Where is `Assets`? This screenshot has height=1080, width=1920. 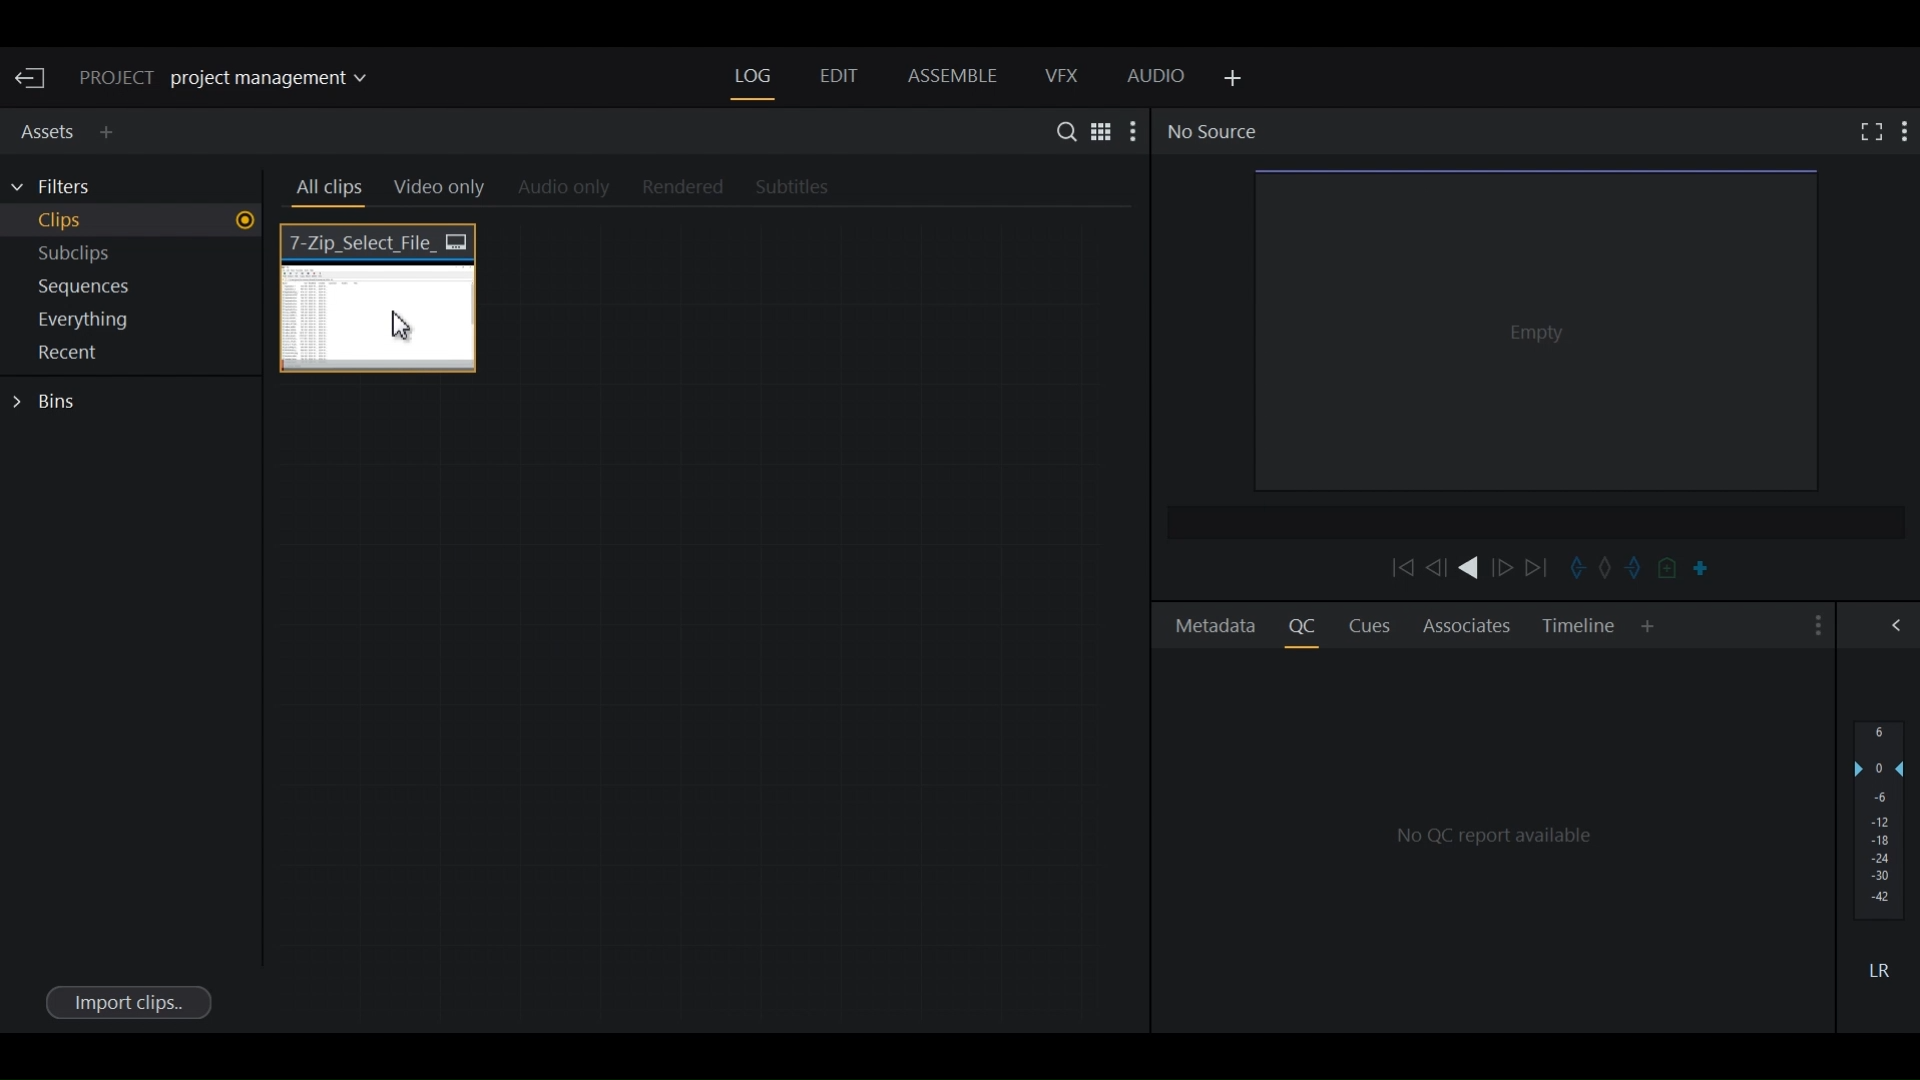
Assets is located at coordinates (44, 129).